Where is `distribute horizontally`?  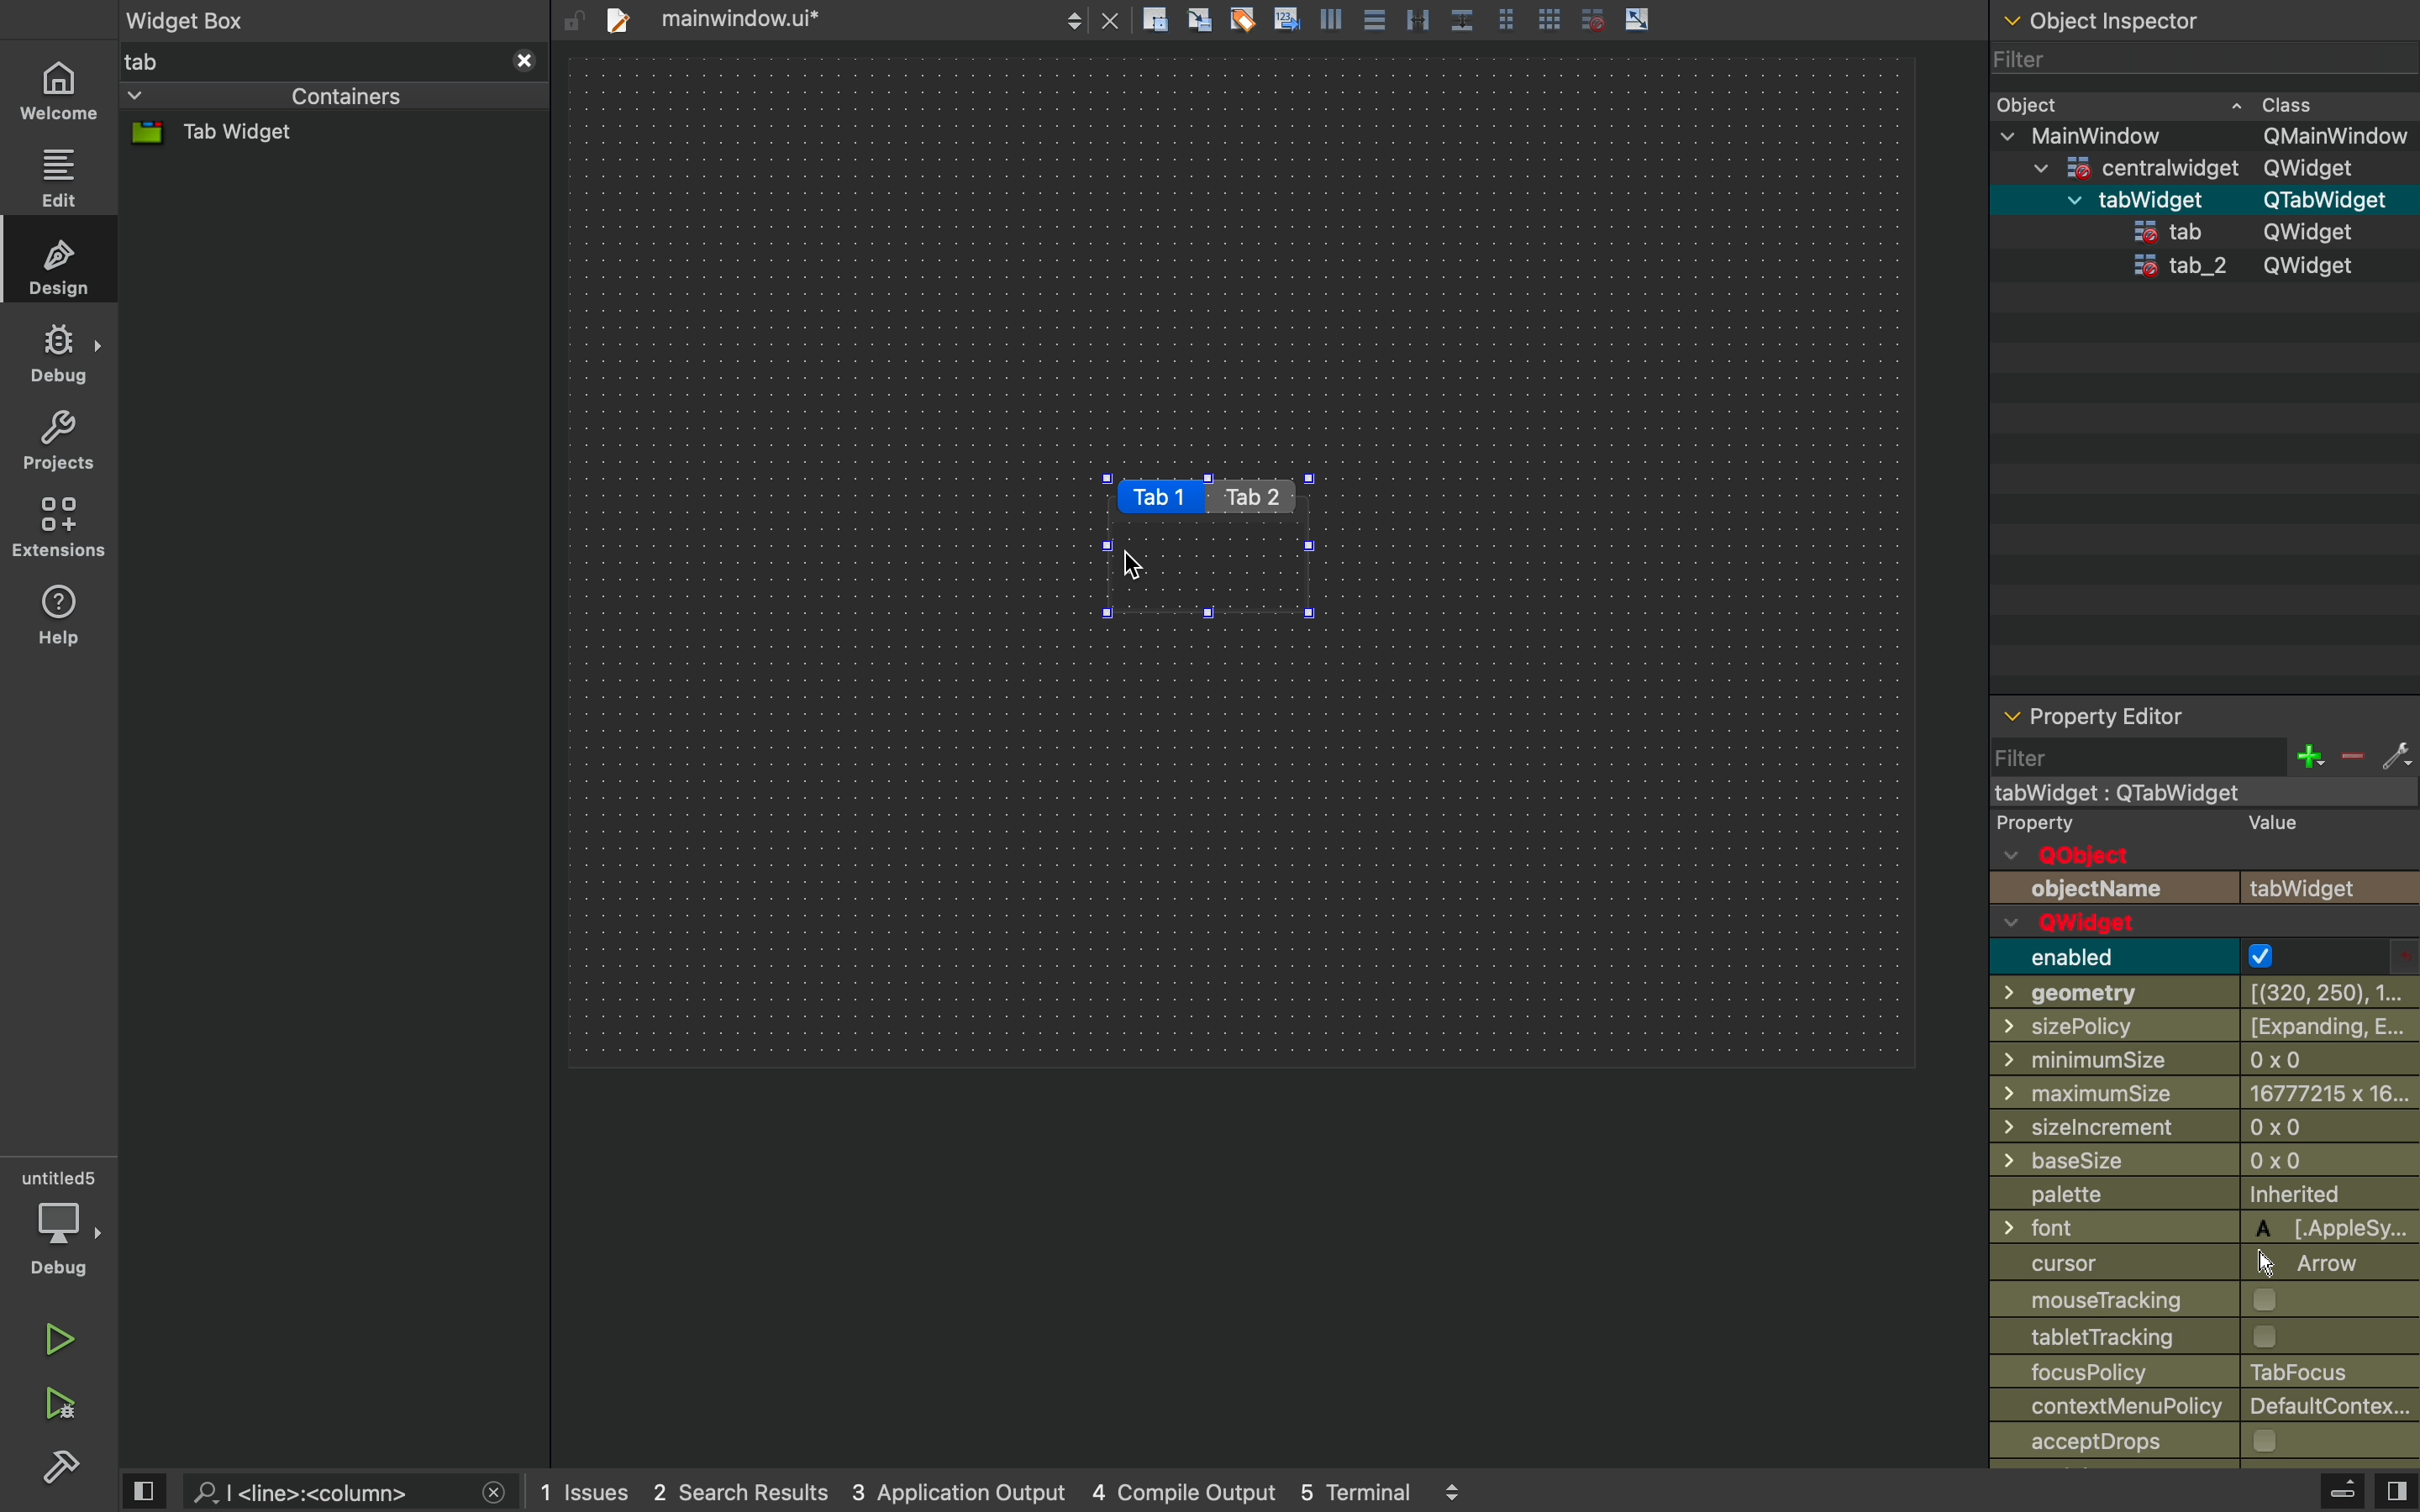 distribute horizontally is located at coordinates (1418, 17).